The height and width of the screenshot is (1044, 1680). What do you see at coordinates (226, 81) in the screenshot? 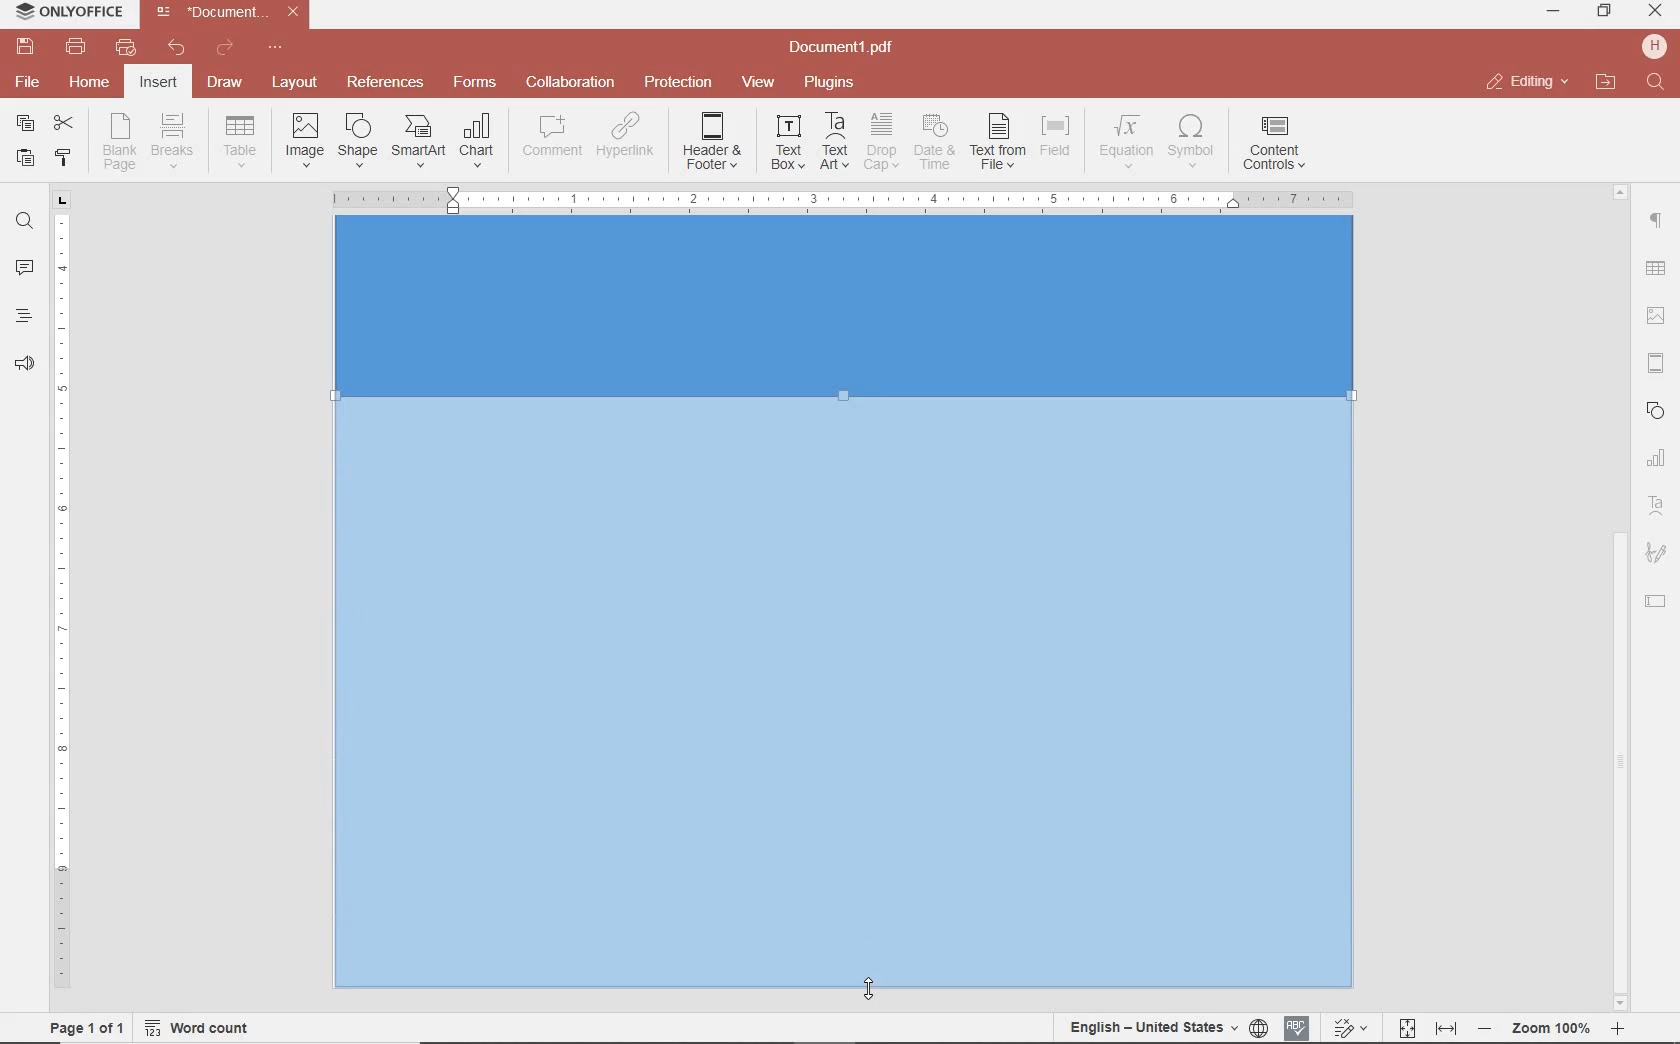
I see `draw` at bounding box center [226, 81].